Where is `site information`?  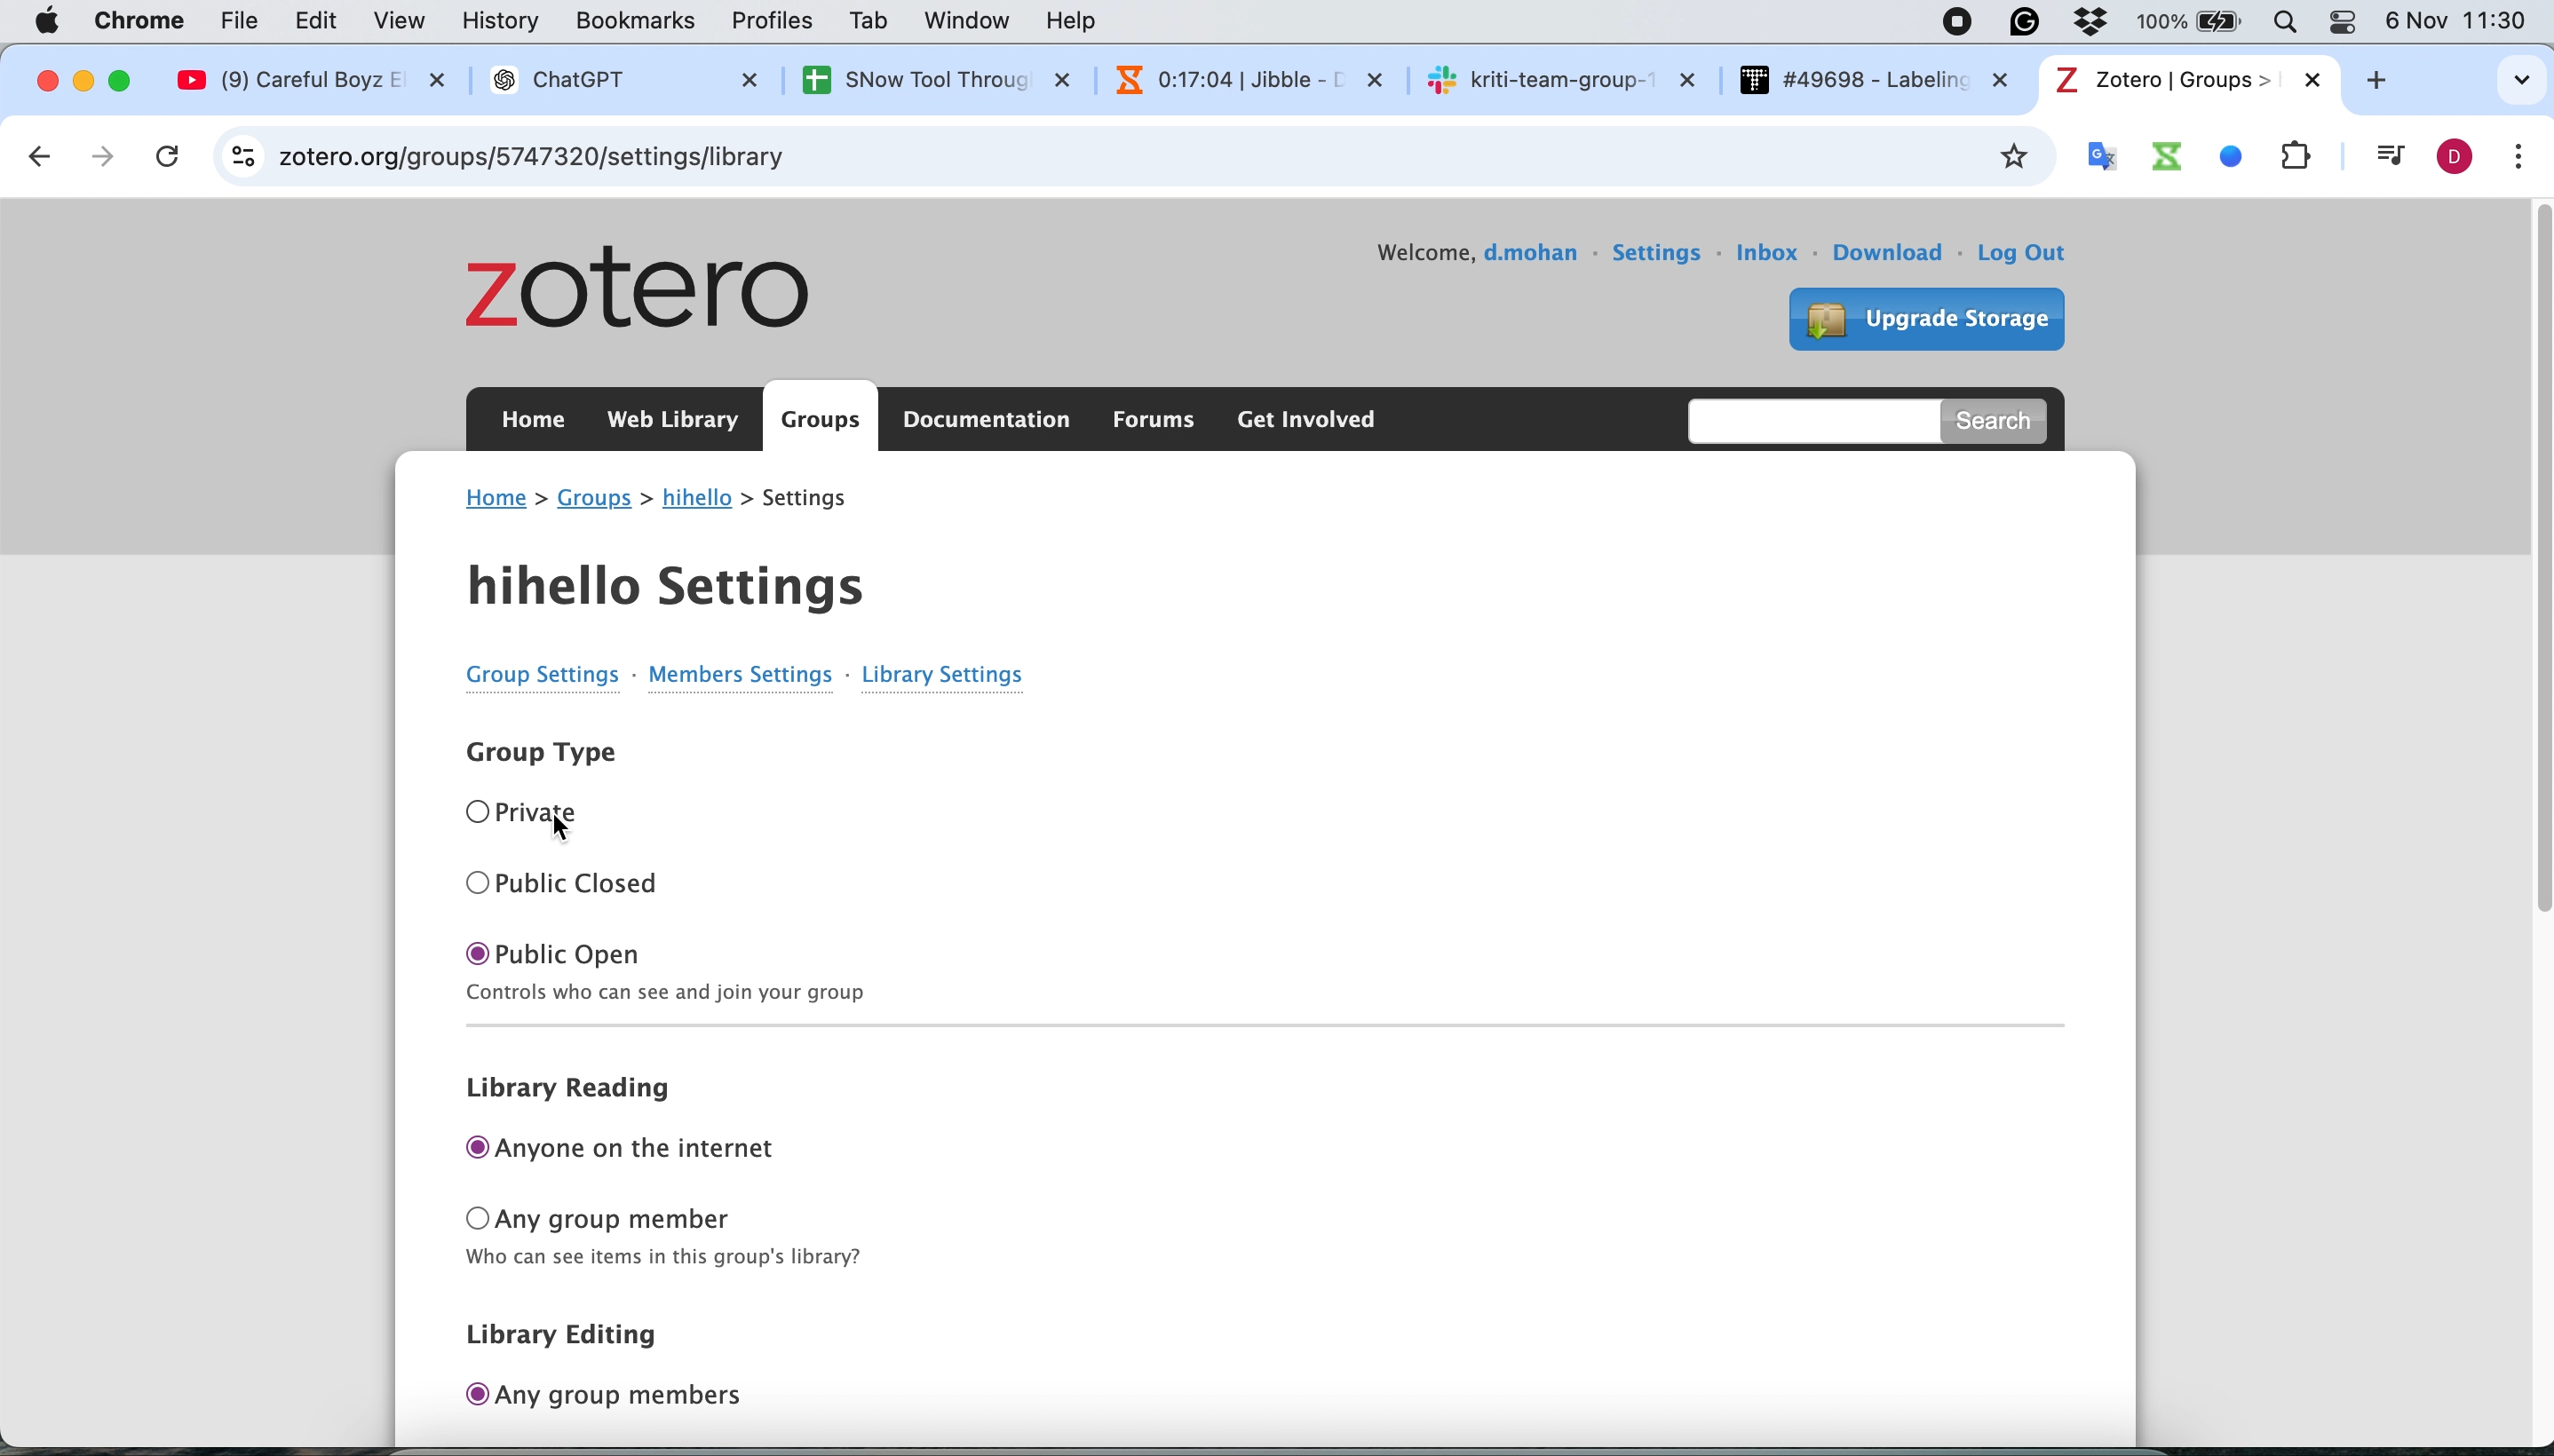 site information is located at coordinates (245, 154).